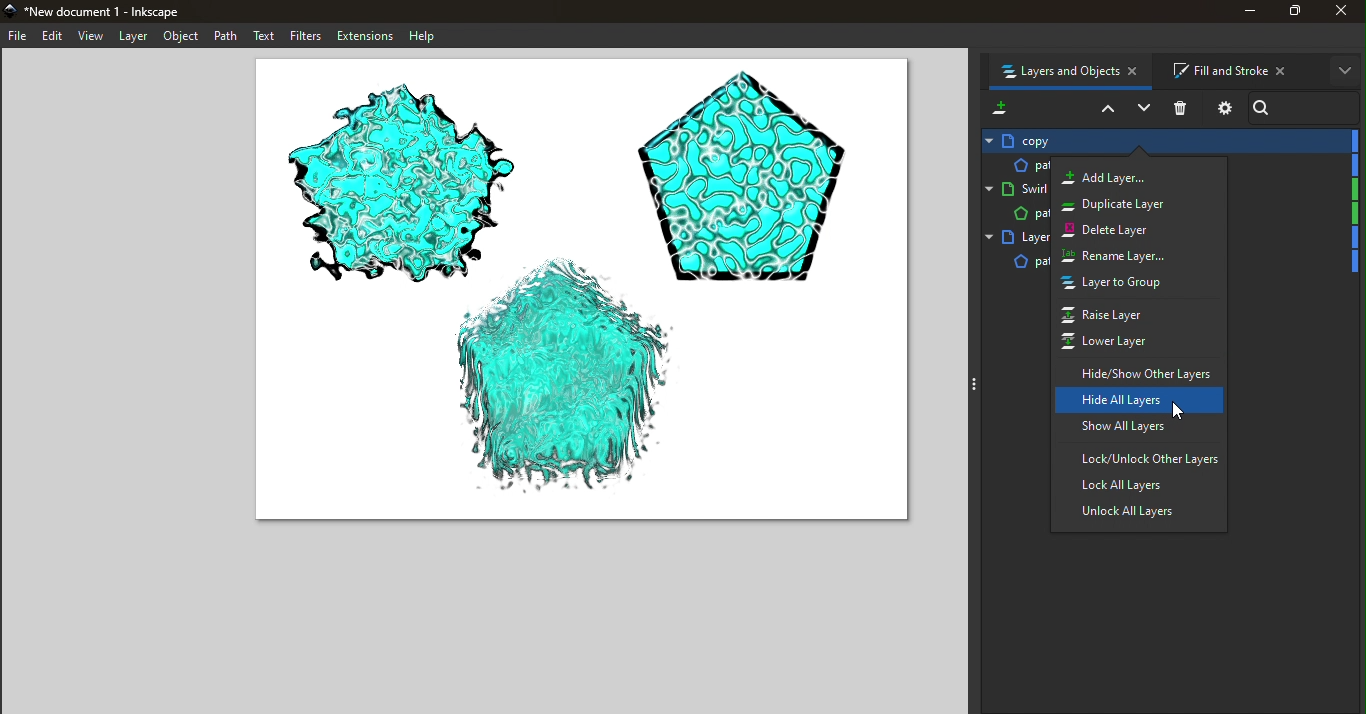 Image resolution: width=1366 pixels, height=714 pixels. Describe the element at coordinates (1105, 111) in the screenshot. I see `Raise selection one step` at that location.